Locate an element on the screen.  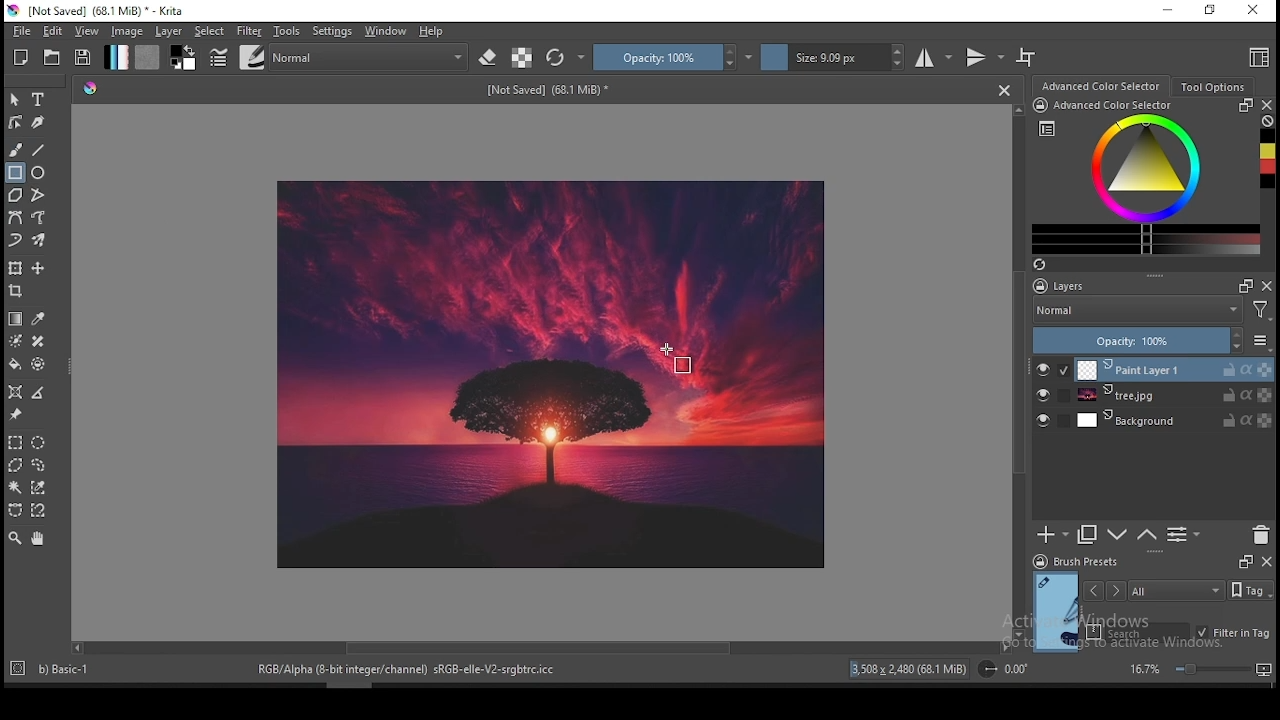
open is located at coordinates (54, 57).